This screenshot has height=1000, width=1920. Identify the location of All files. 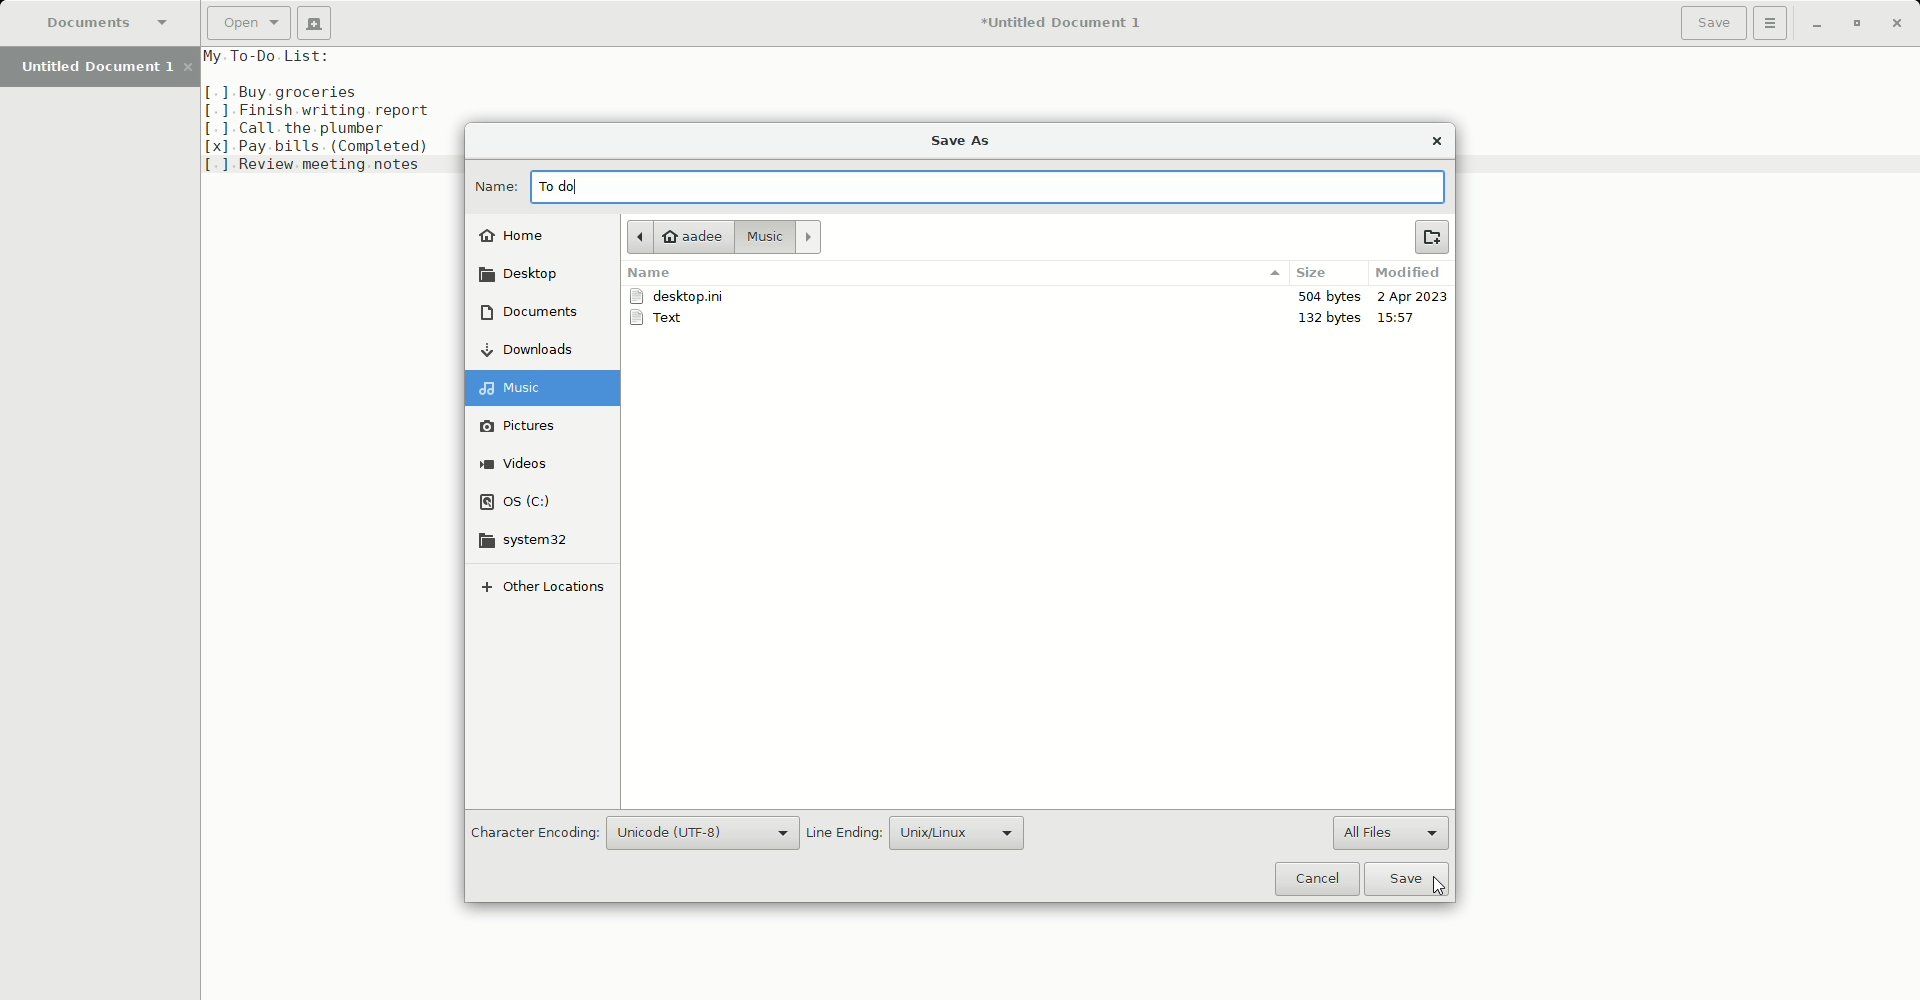
(1391, 832).